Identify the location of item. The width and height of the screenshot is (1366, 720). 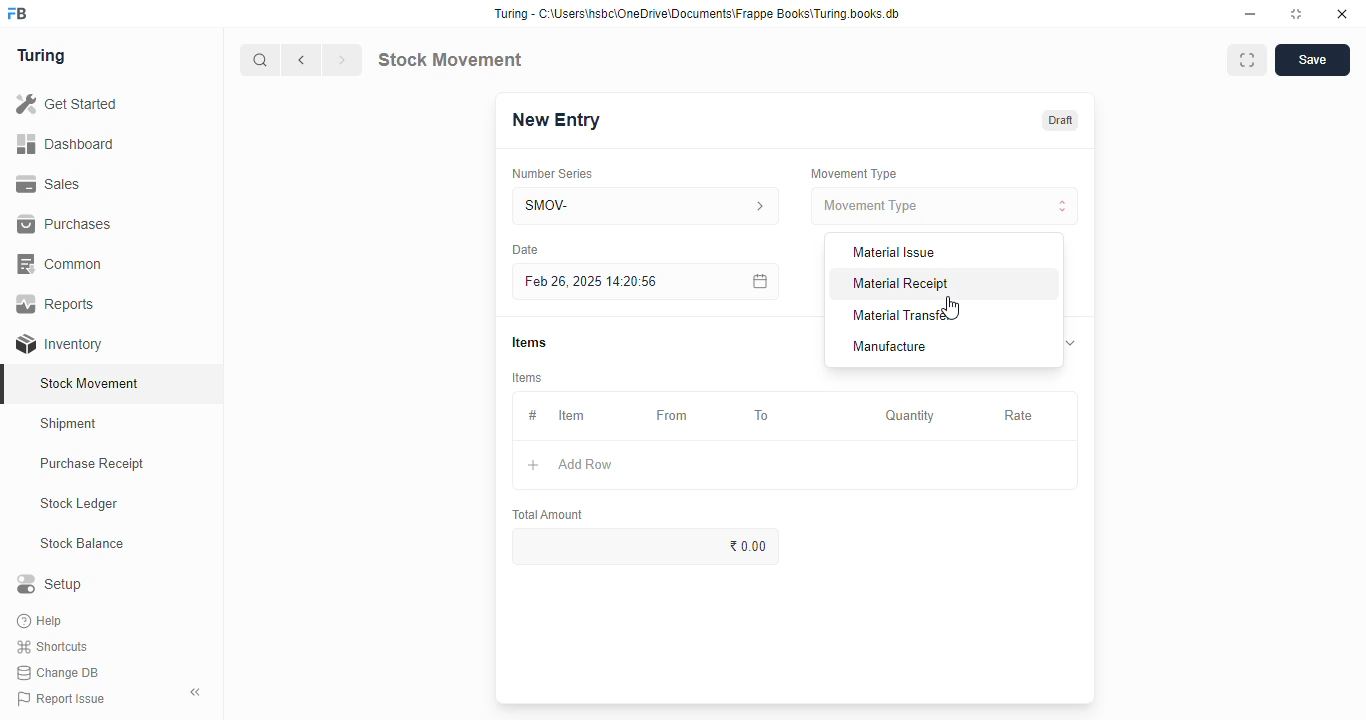
(571, 415).